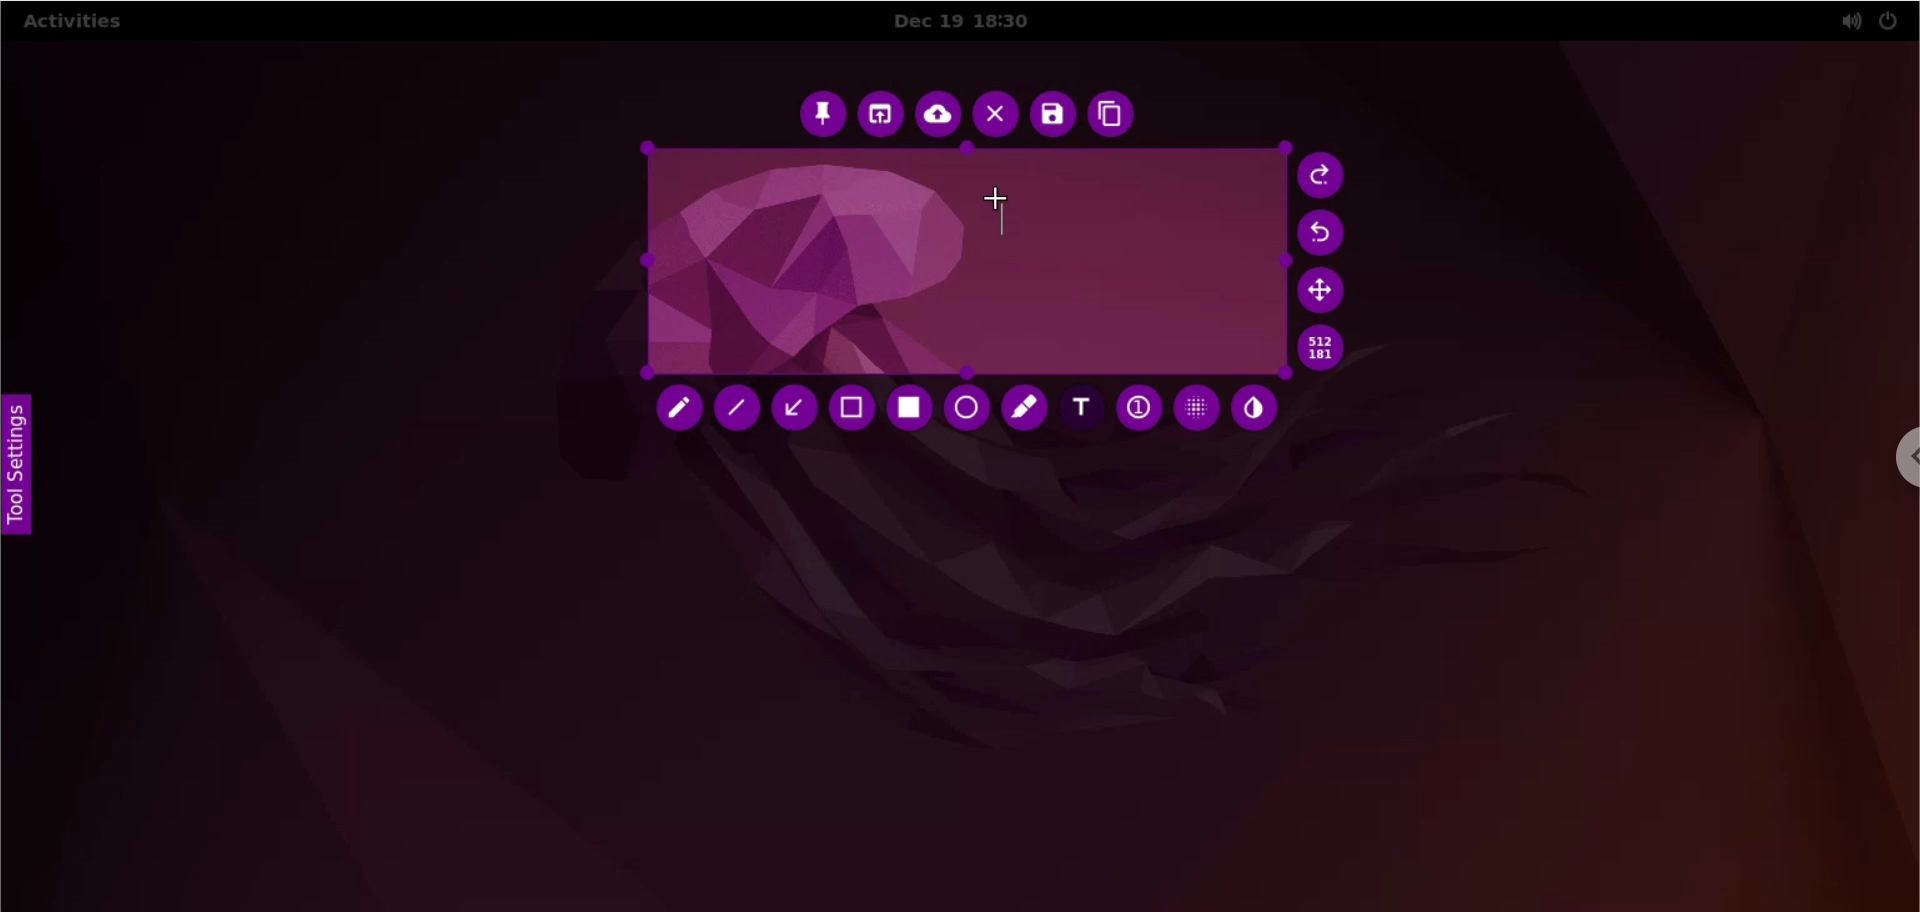 The height and width of the screenshot is (912, 1920). What do you see at coordinates (855, 410) in the screenshot?
I see `selection tool` at bounding box center [855, 410].